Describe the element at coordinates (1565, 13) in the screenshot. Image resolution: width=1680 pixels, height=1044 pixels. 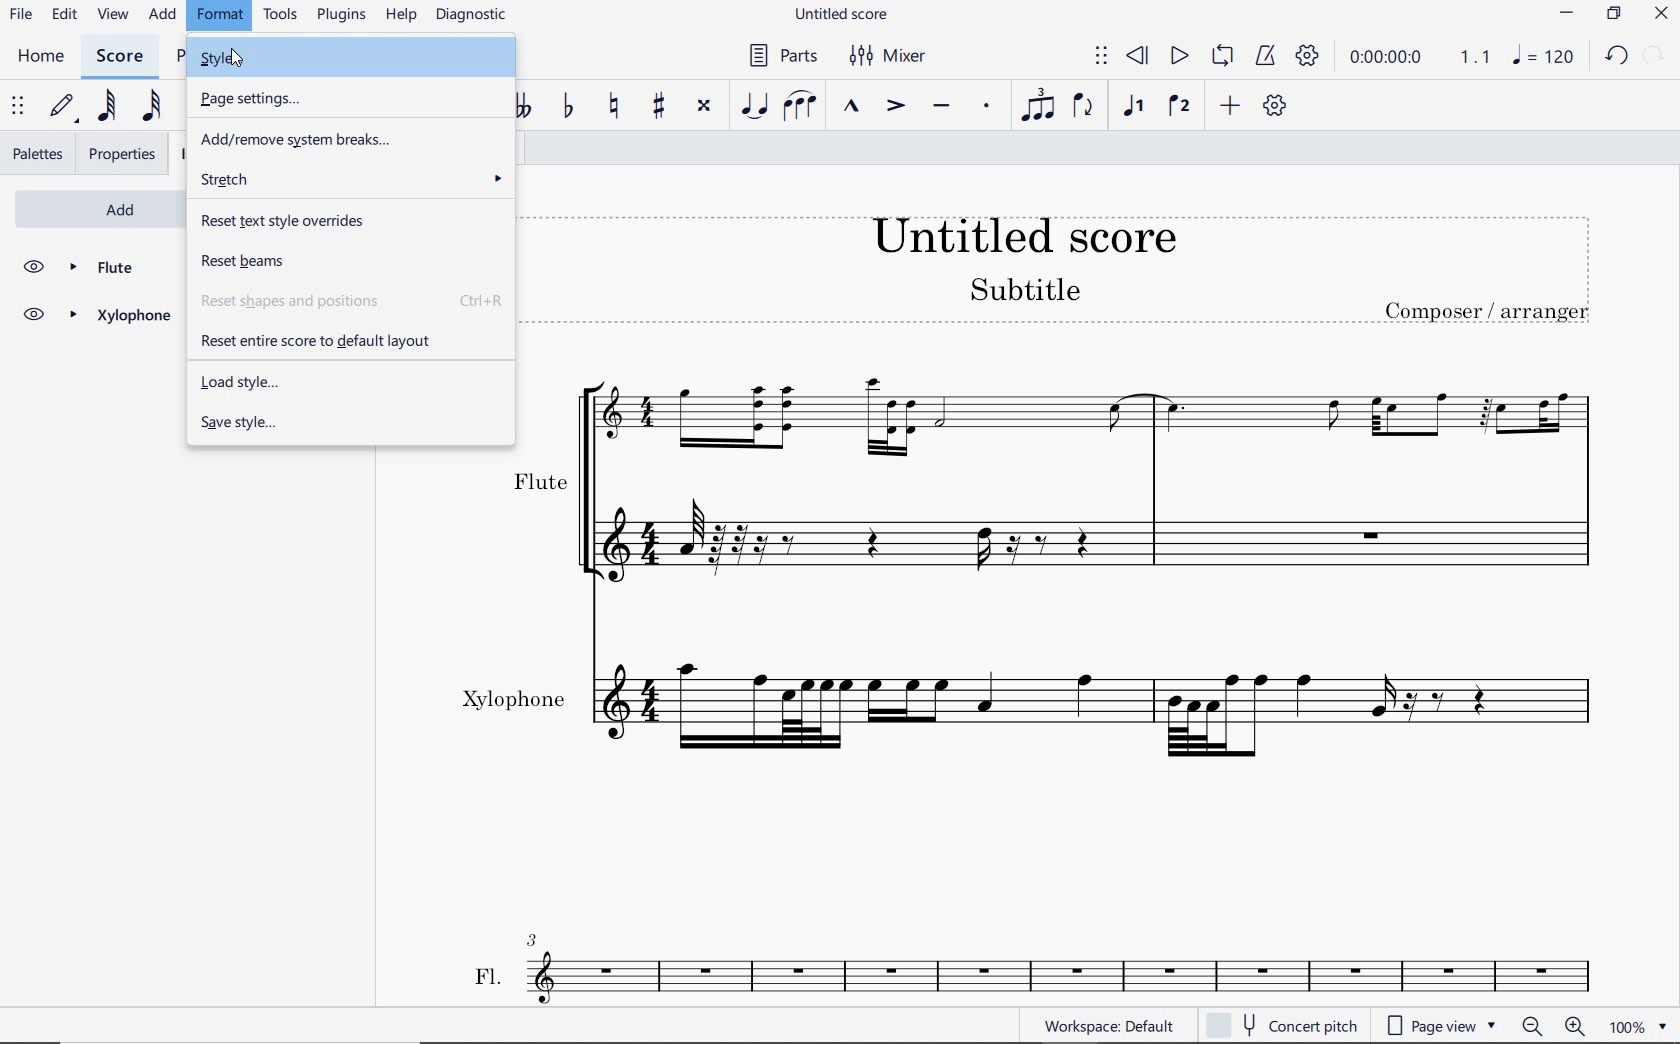
I see `MINIMIZE` at that location.